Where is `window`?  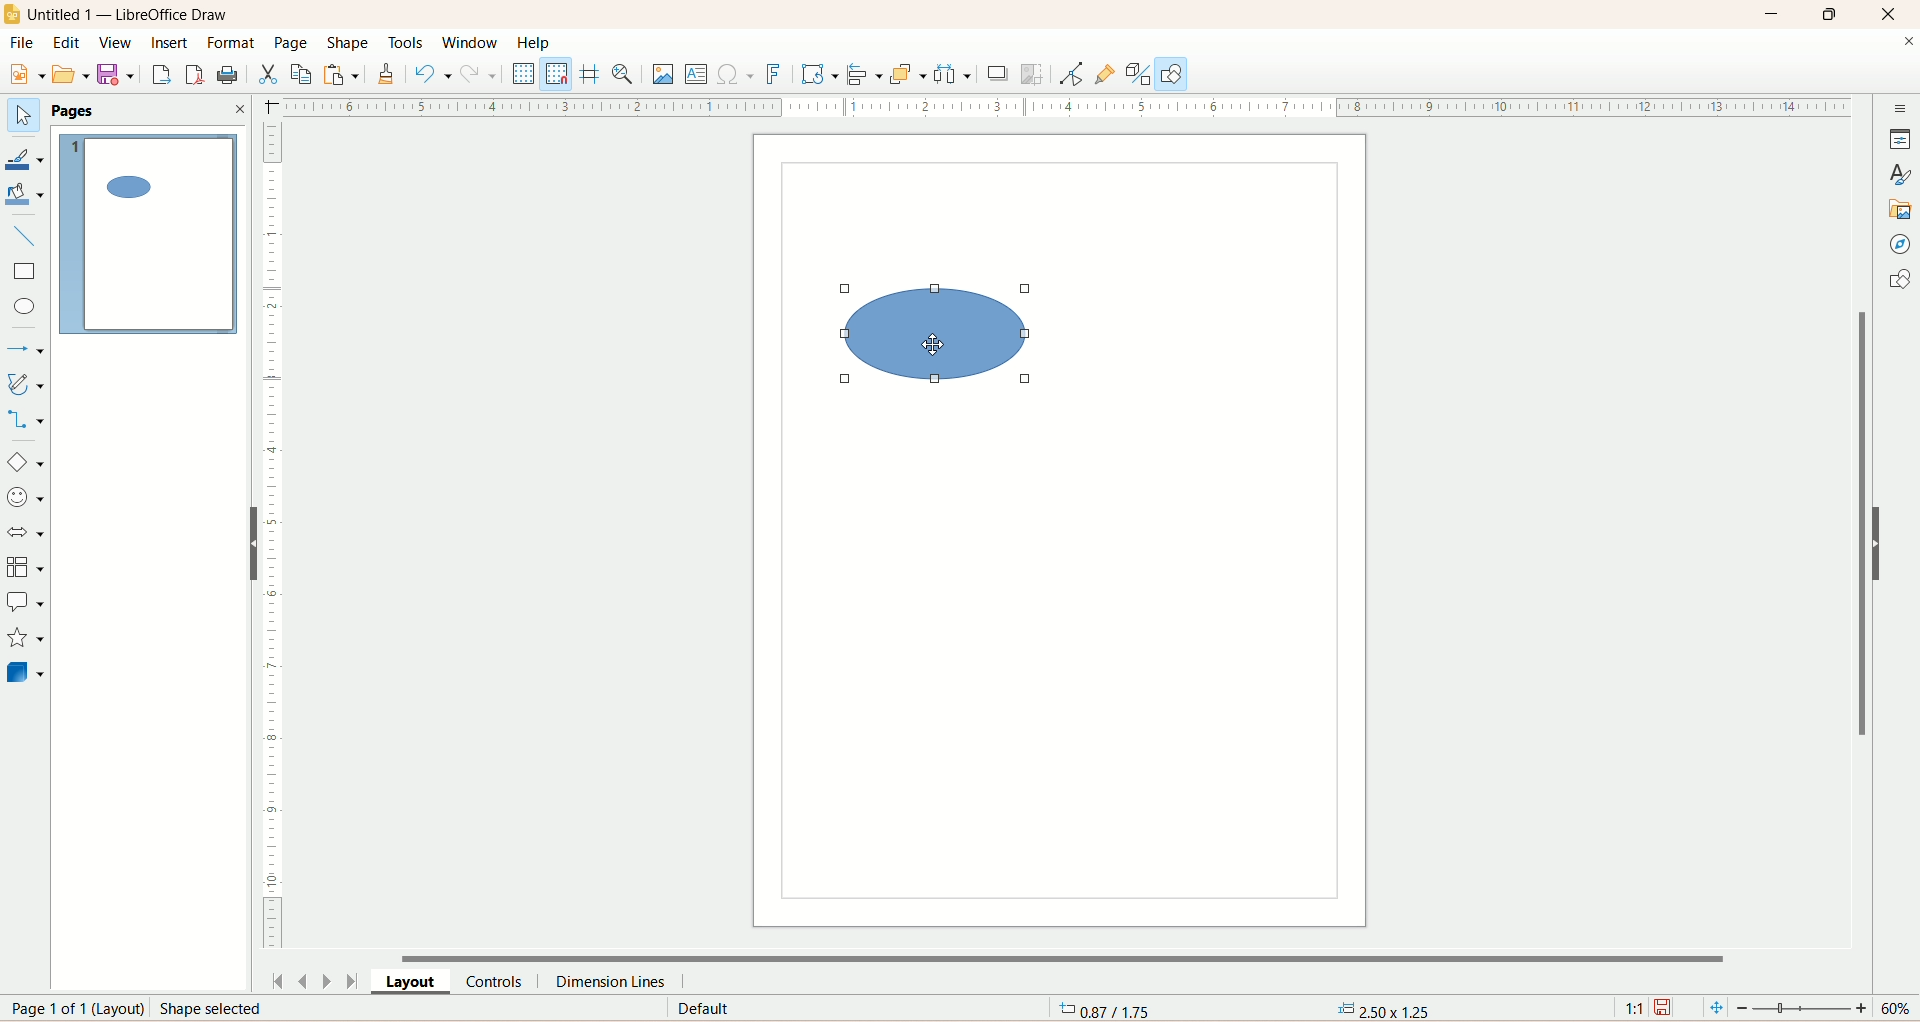 window is located at coordinates (471, 44).